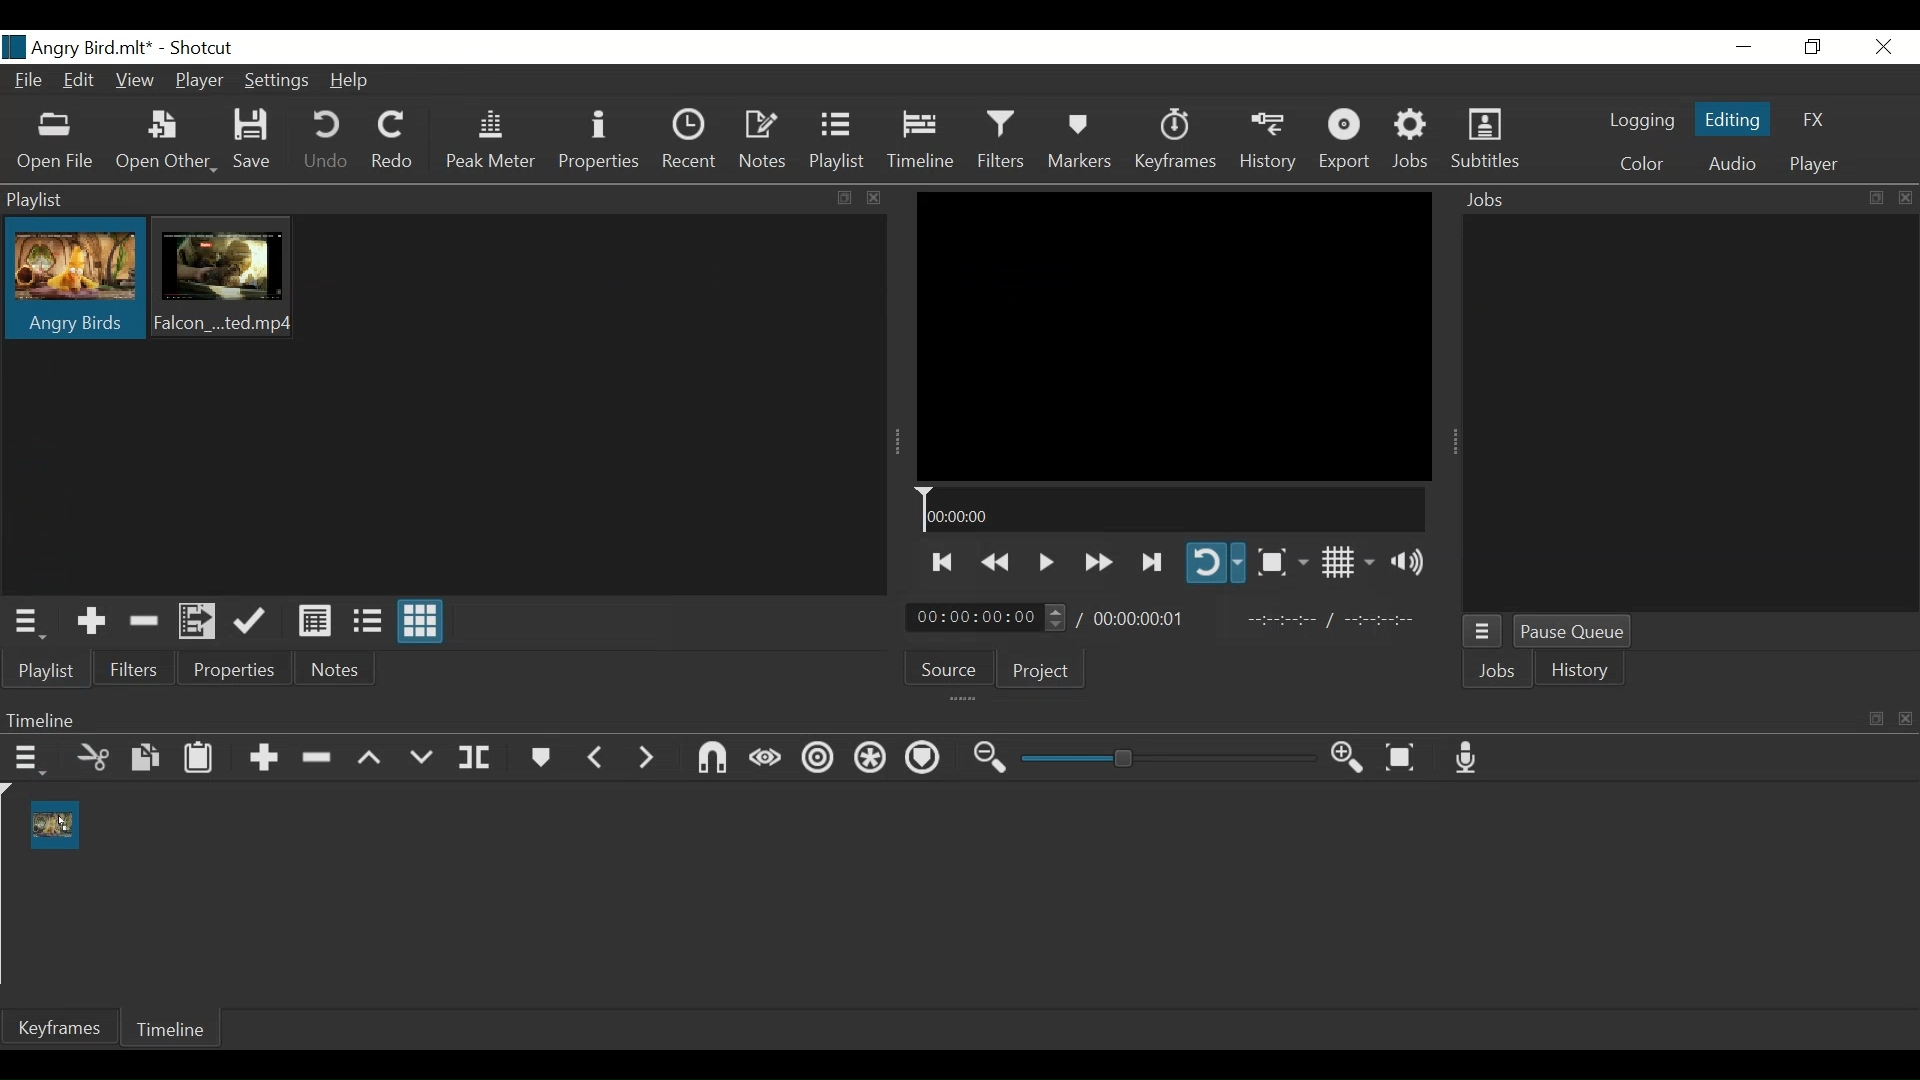  What do you see at coordinates (80, 82) in the screenshot?
I see `Edit` at bounding box center [80, 82].